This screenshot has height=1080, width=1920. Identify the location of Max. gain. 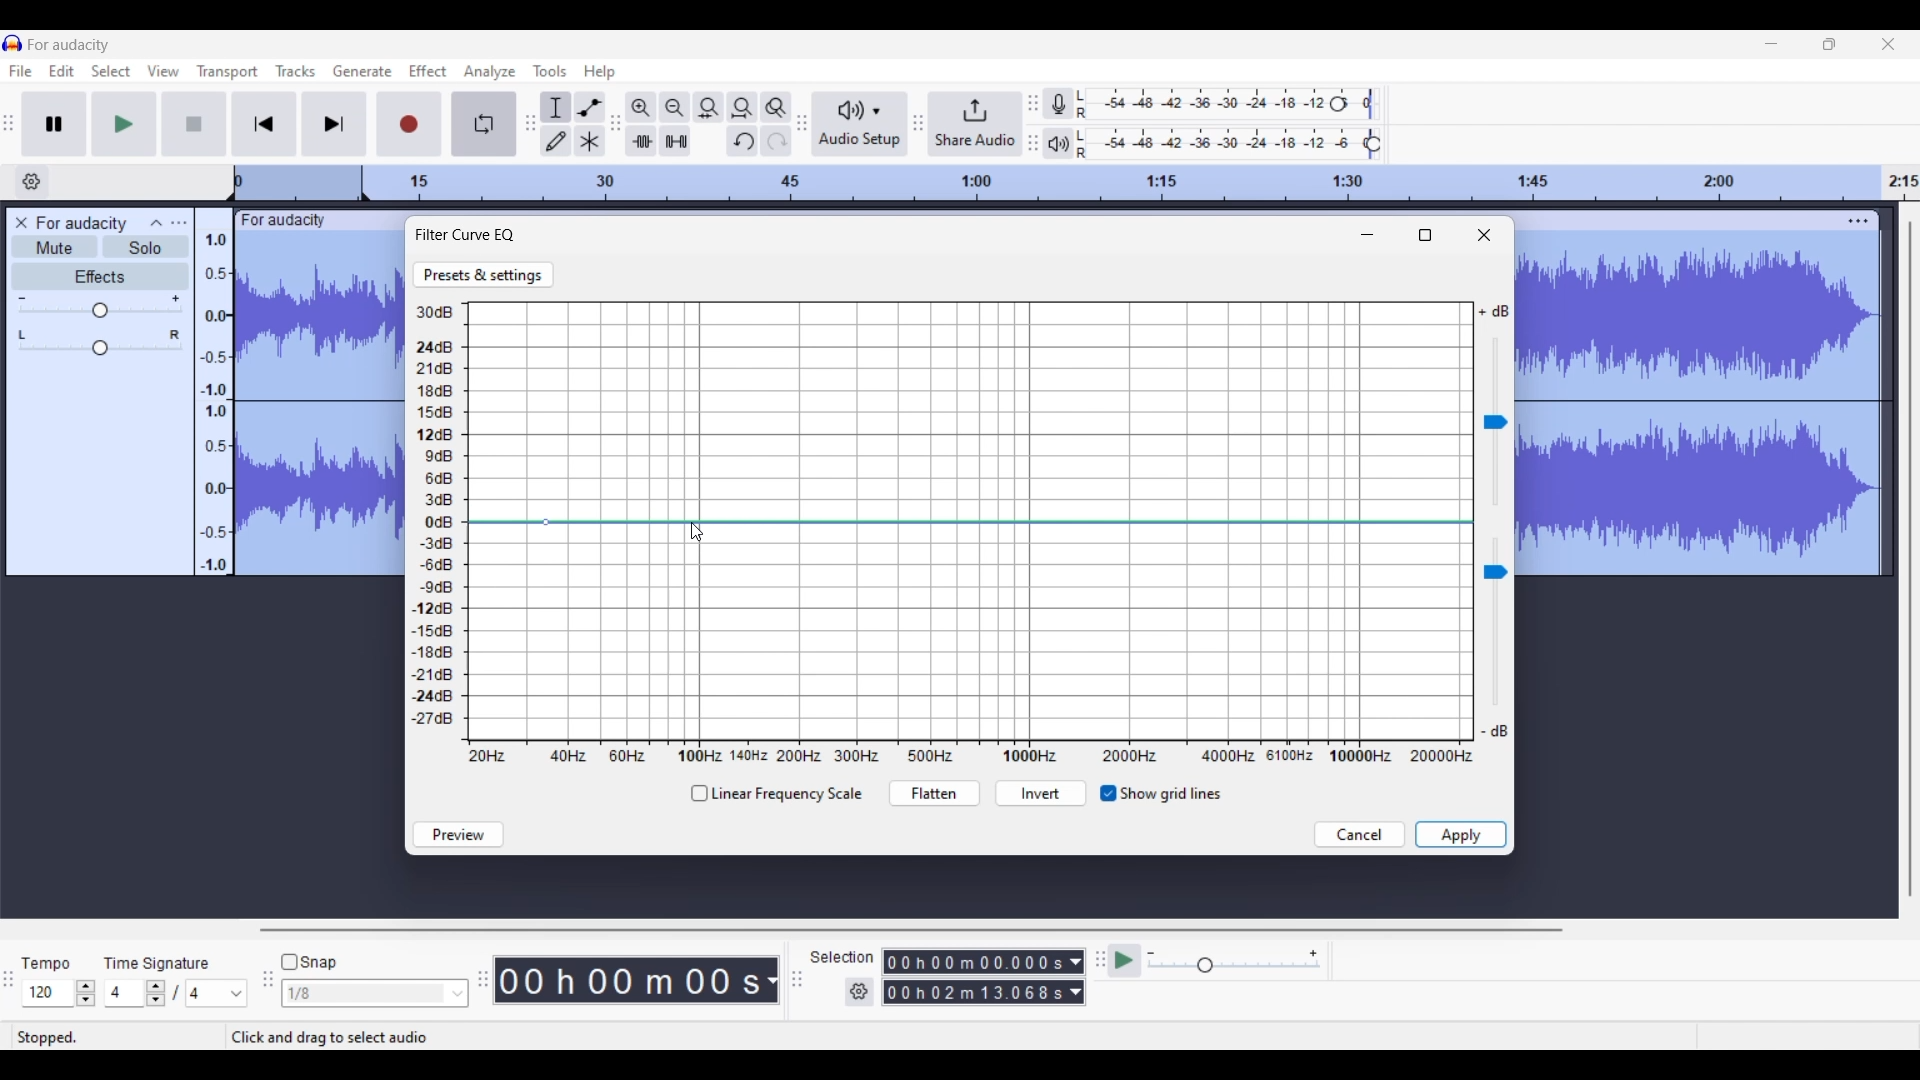
(176, 299).